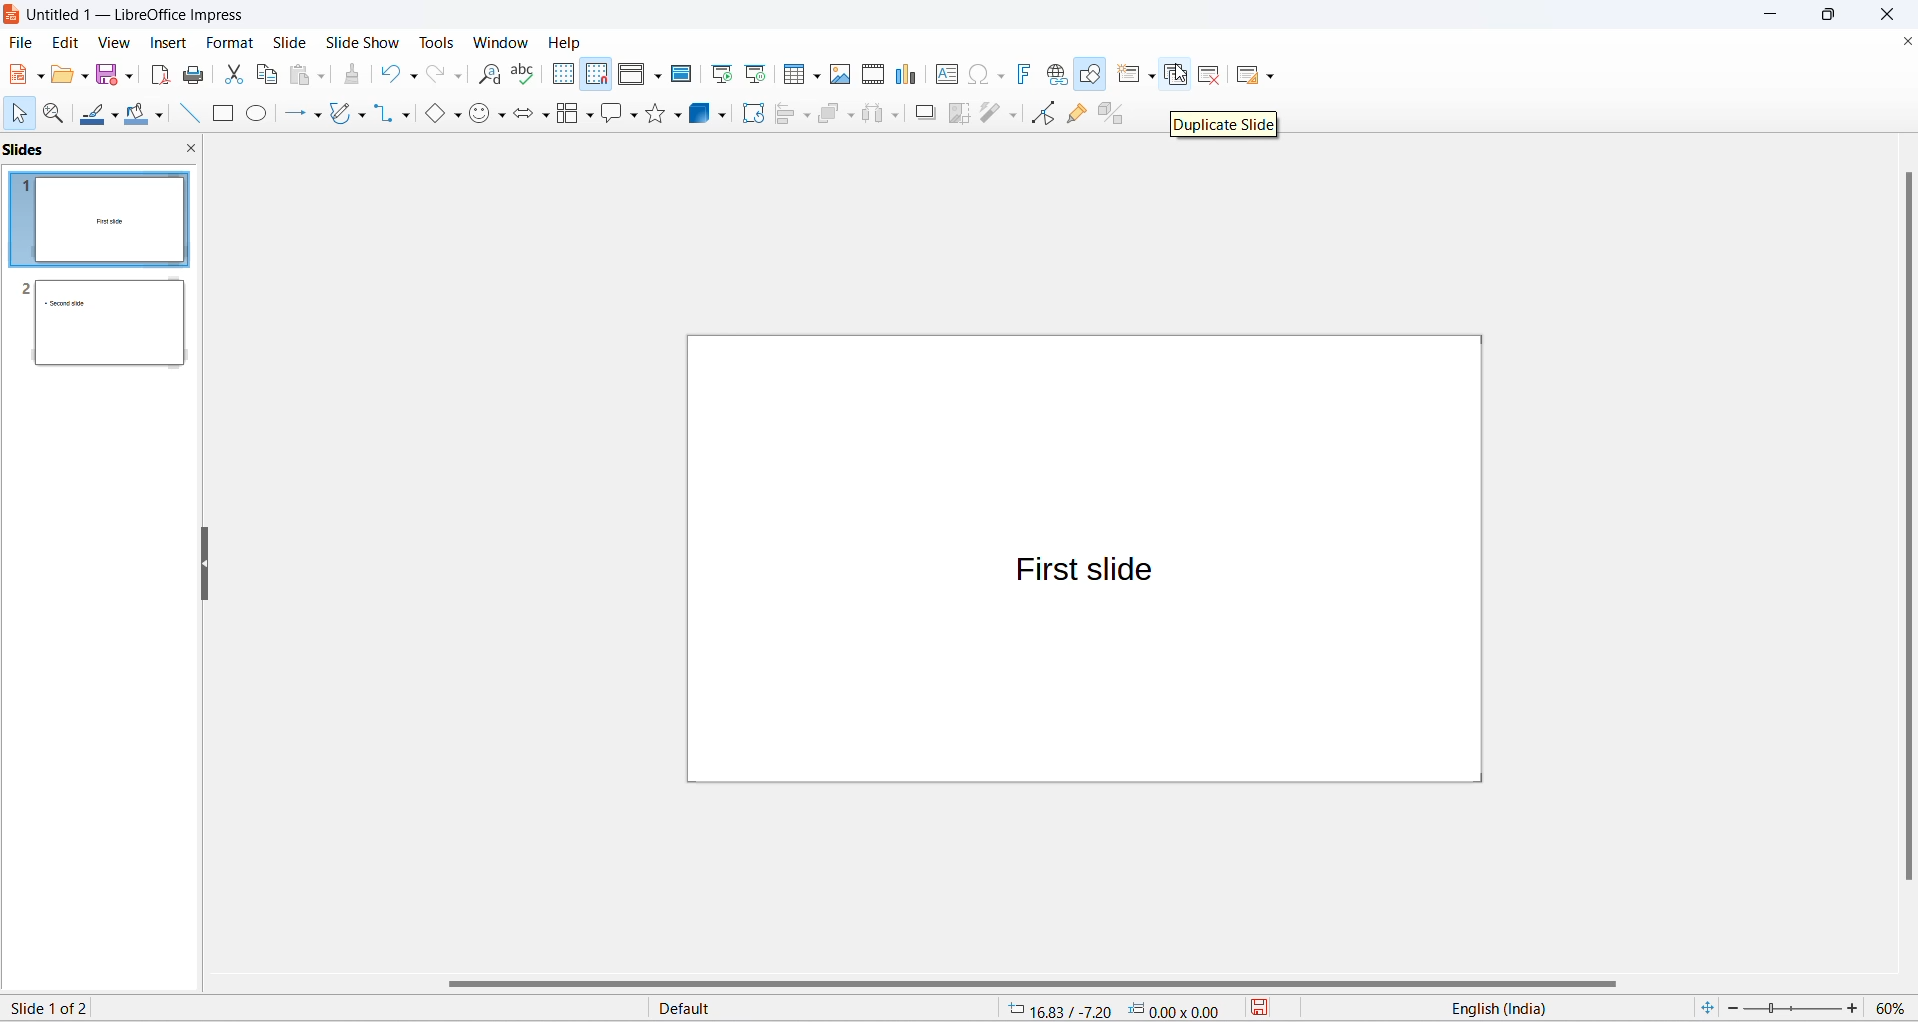 The height and width of the screenshot is (1022, 1918). Describe the element at coordinates (782, 115) in the screenshot. I see `align object options` at that location.